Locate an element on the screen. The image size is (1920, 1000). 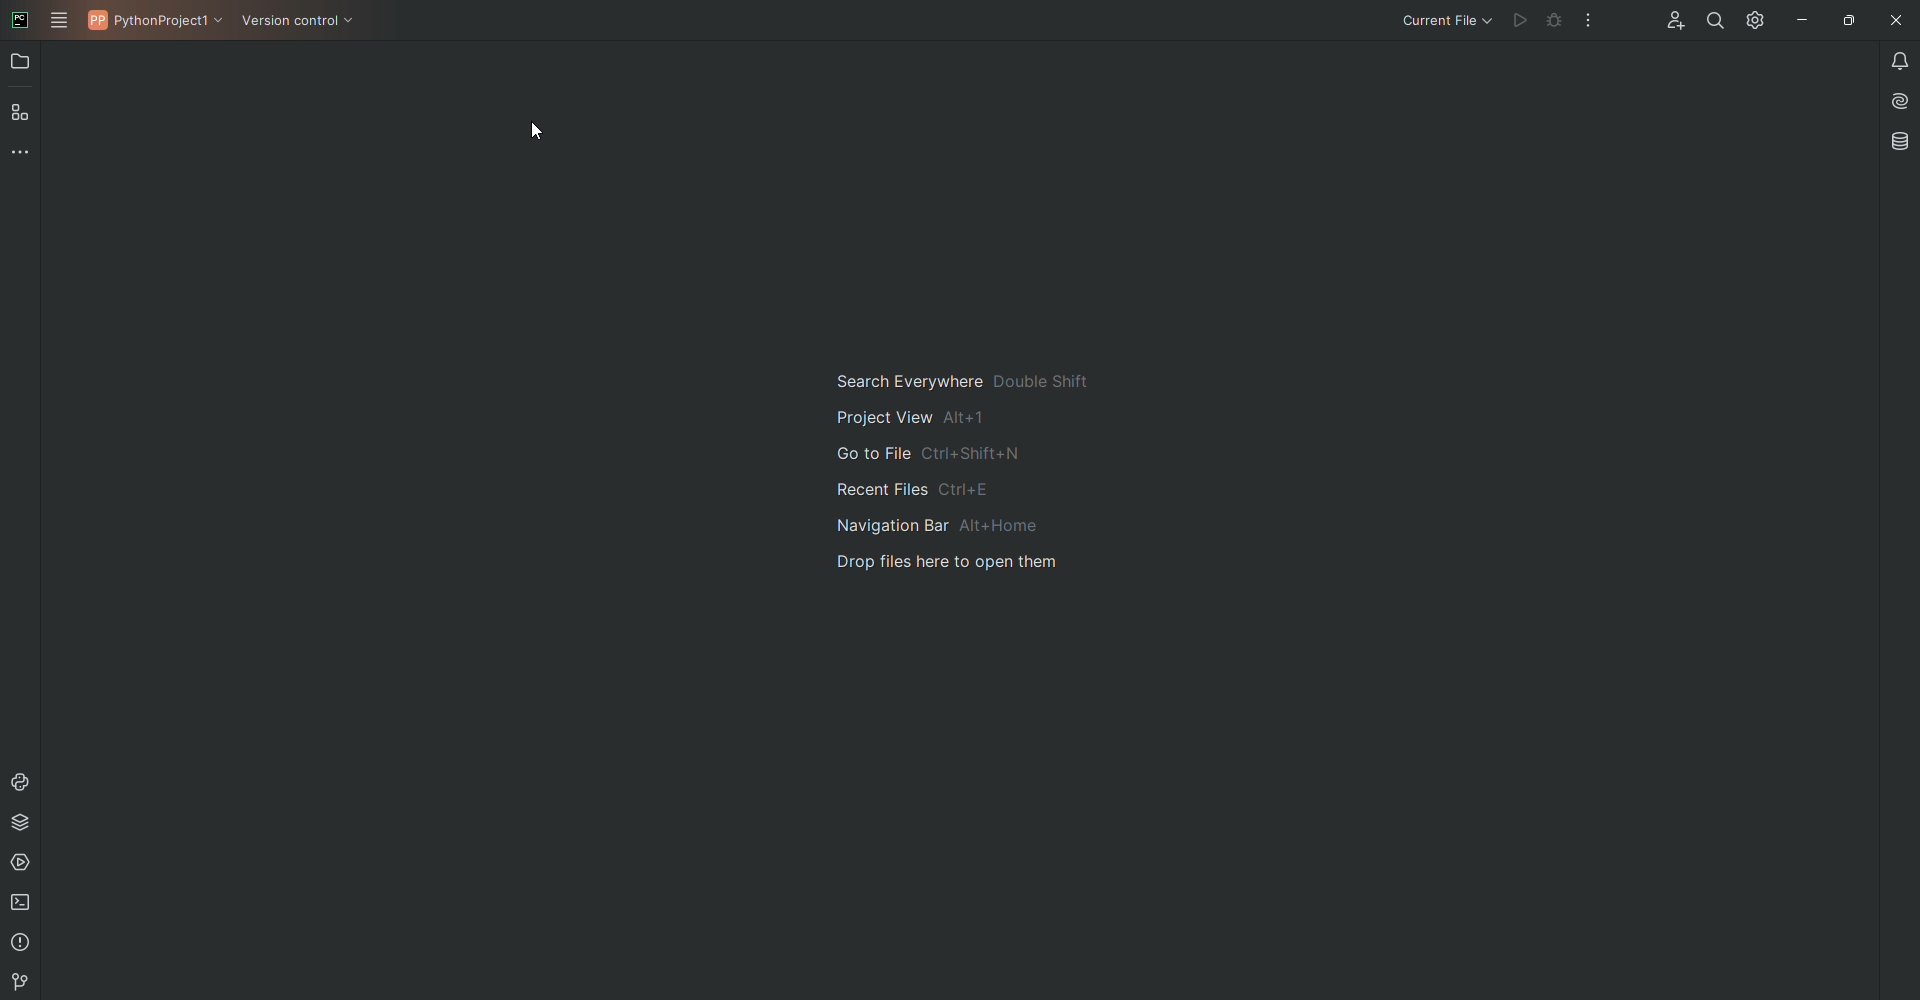
Setings is located at coordinates (1752, 20).